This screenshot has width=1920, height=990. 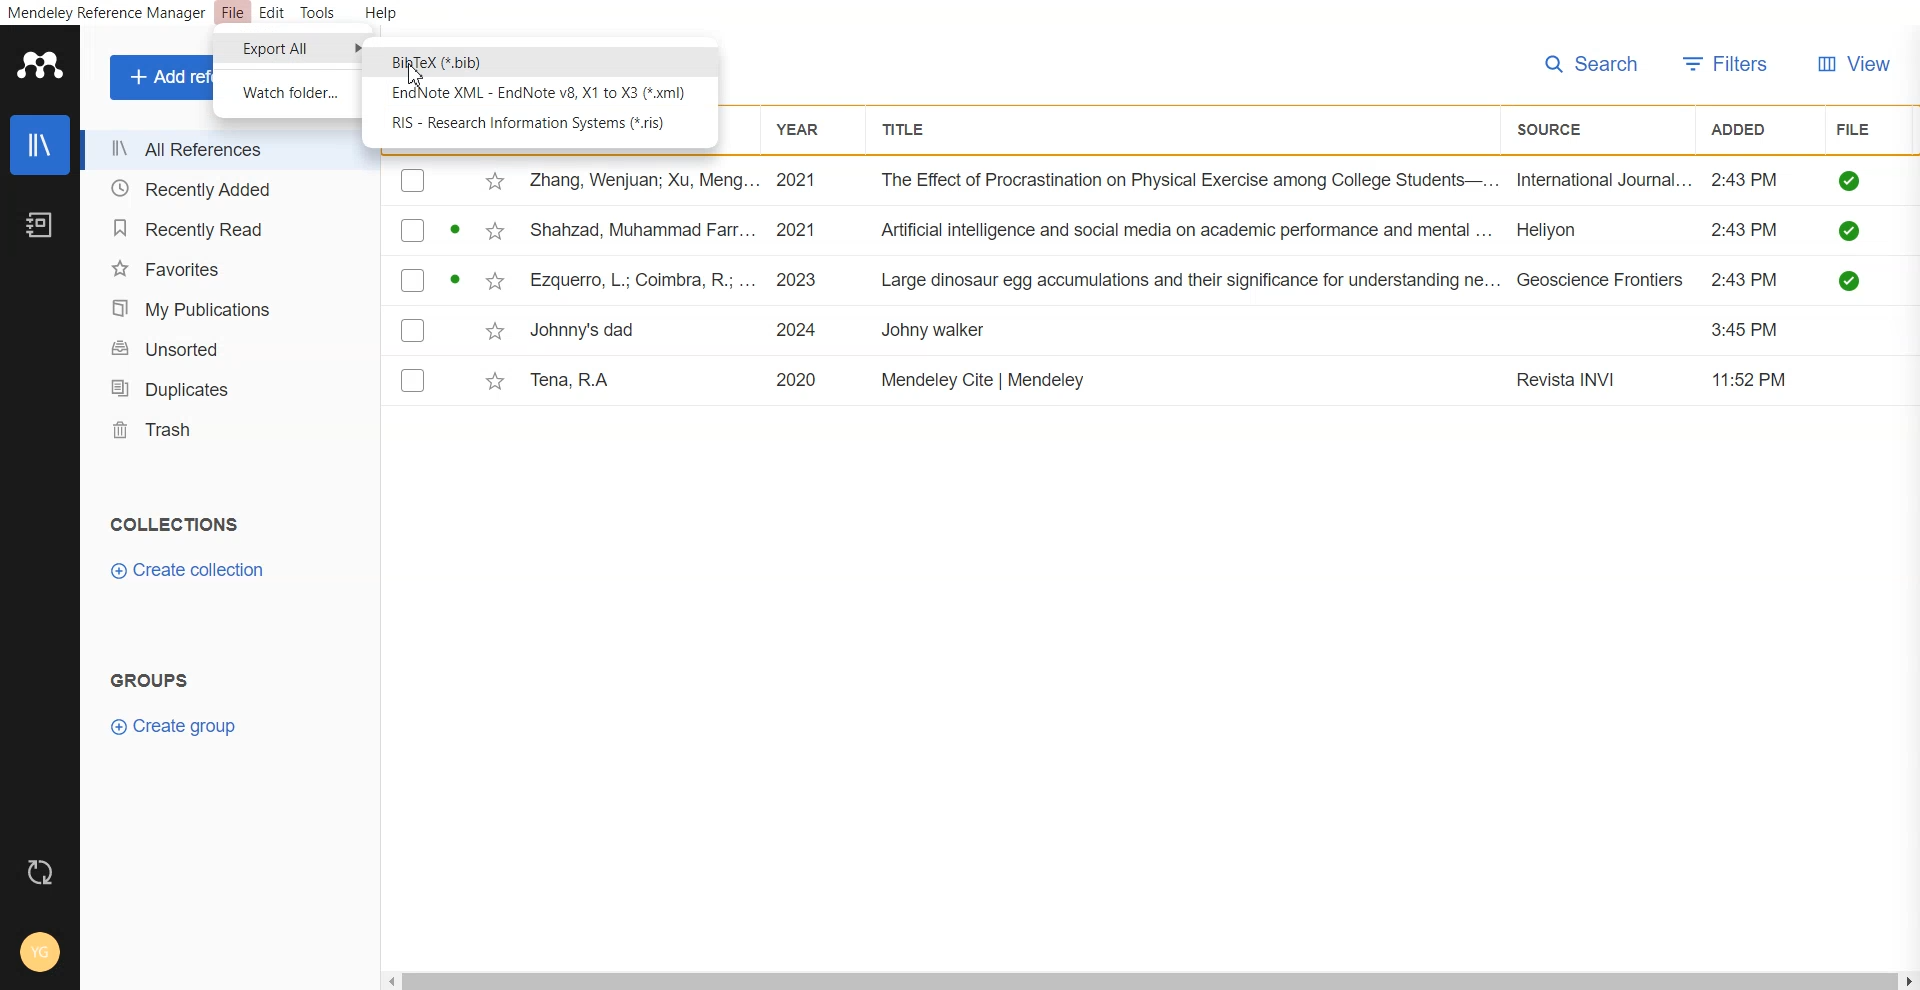 I want to click on Zhang, Wenjuan; Xu, Meng..., so click(x=642, y=181).